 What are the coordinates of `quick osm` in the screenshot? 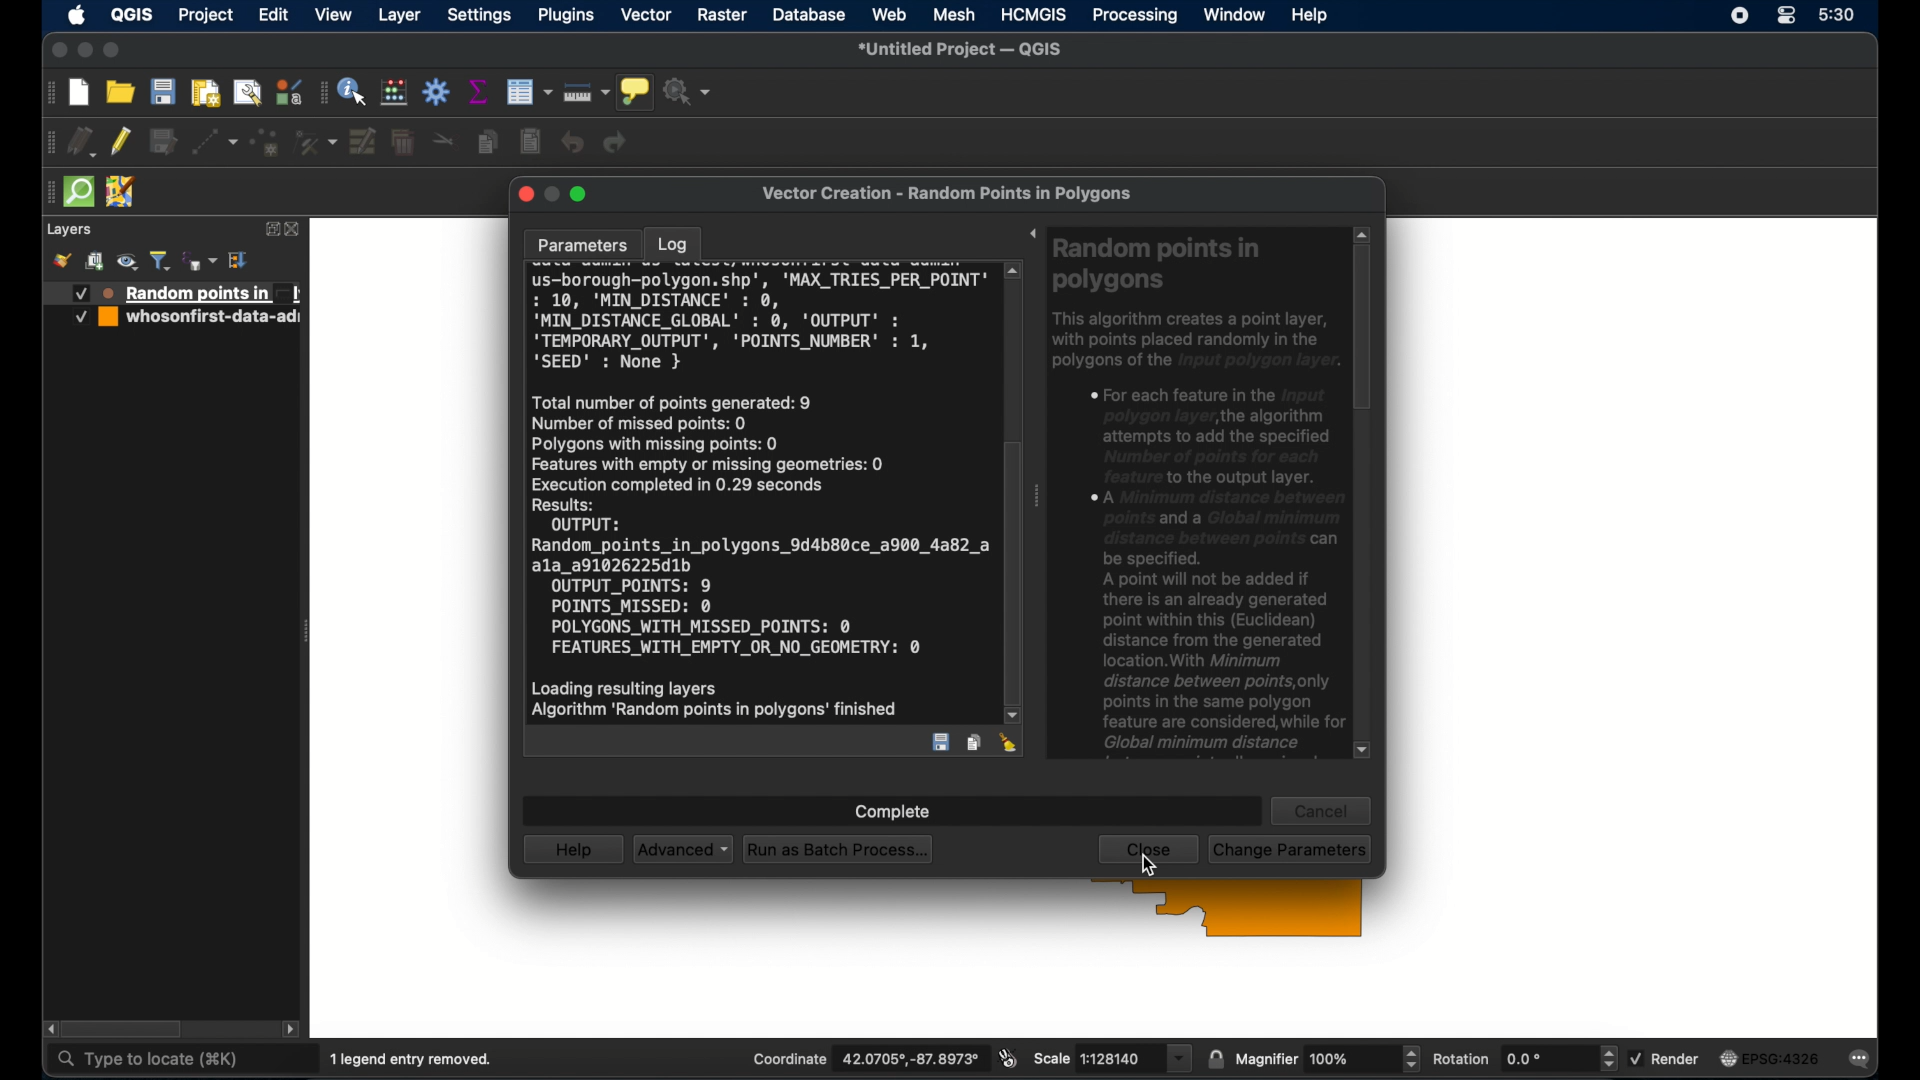 It's located at (78, 190).